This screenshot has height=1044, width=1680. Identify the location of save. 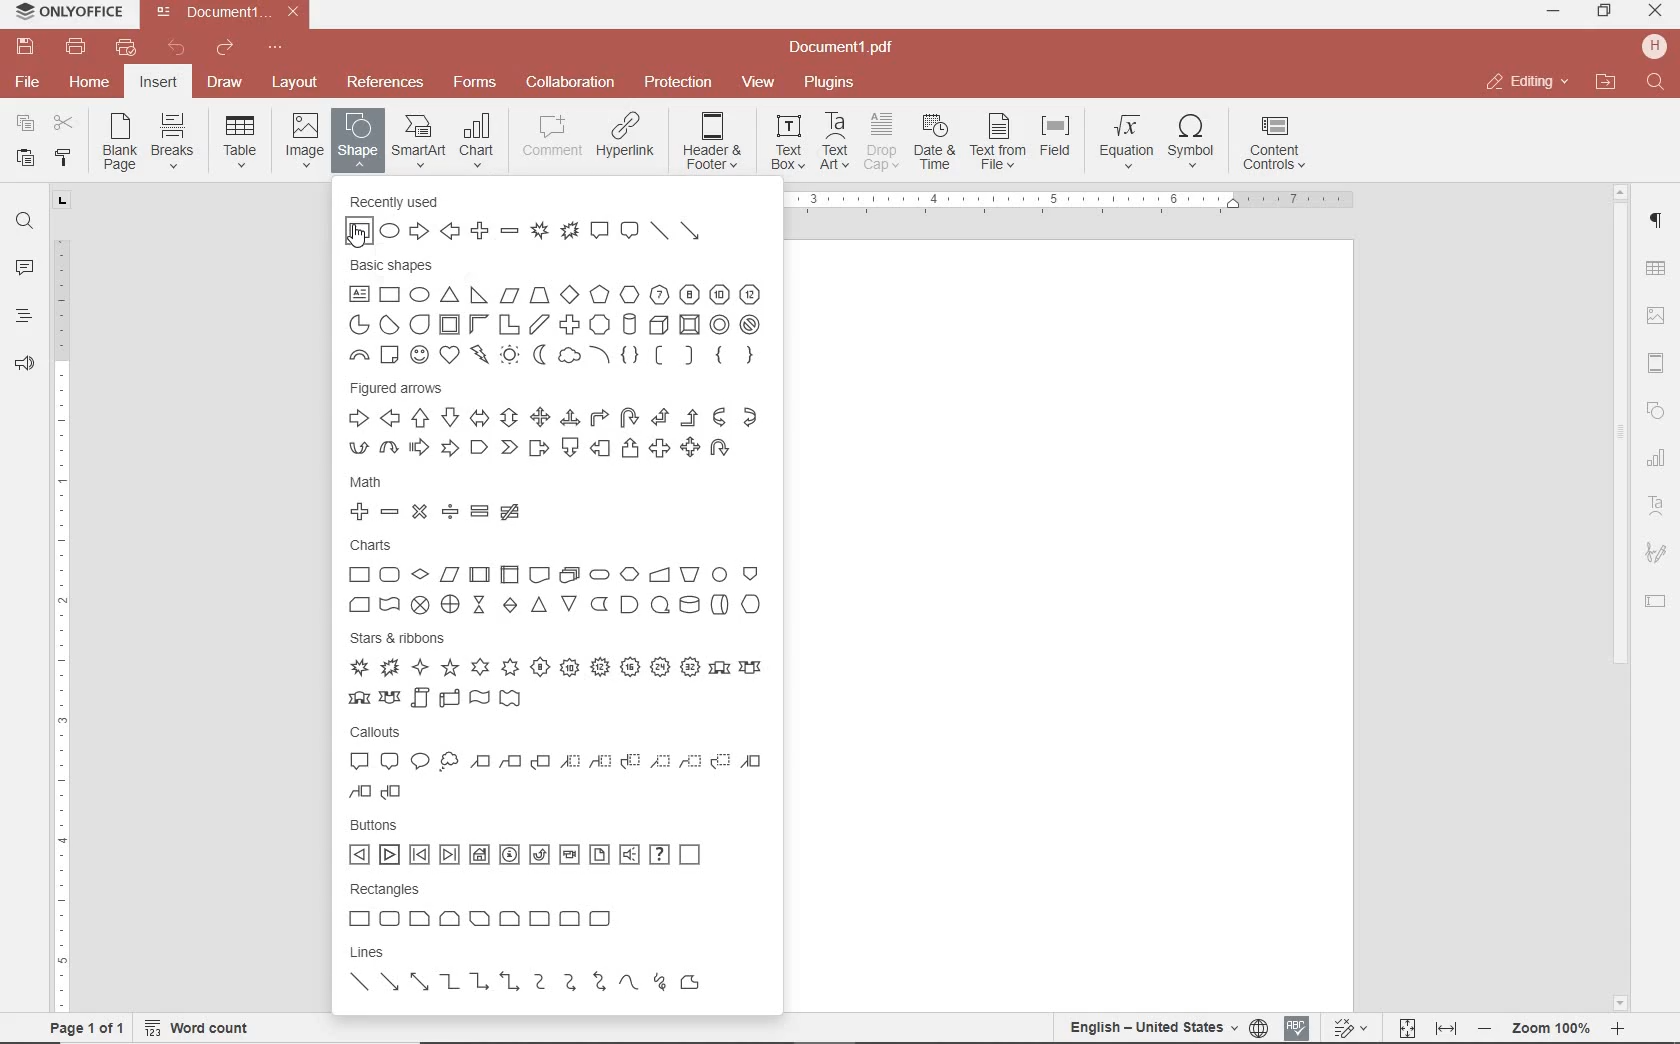
(23, 47).